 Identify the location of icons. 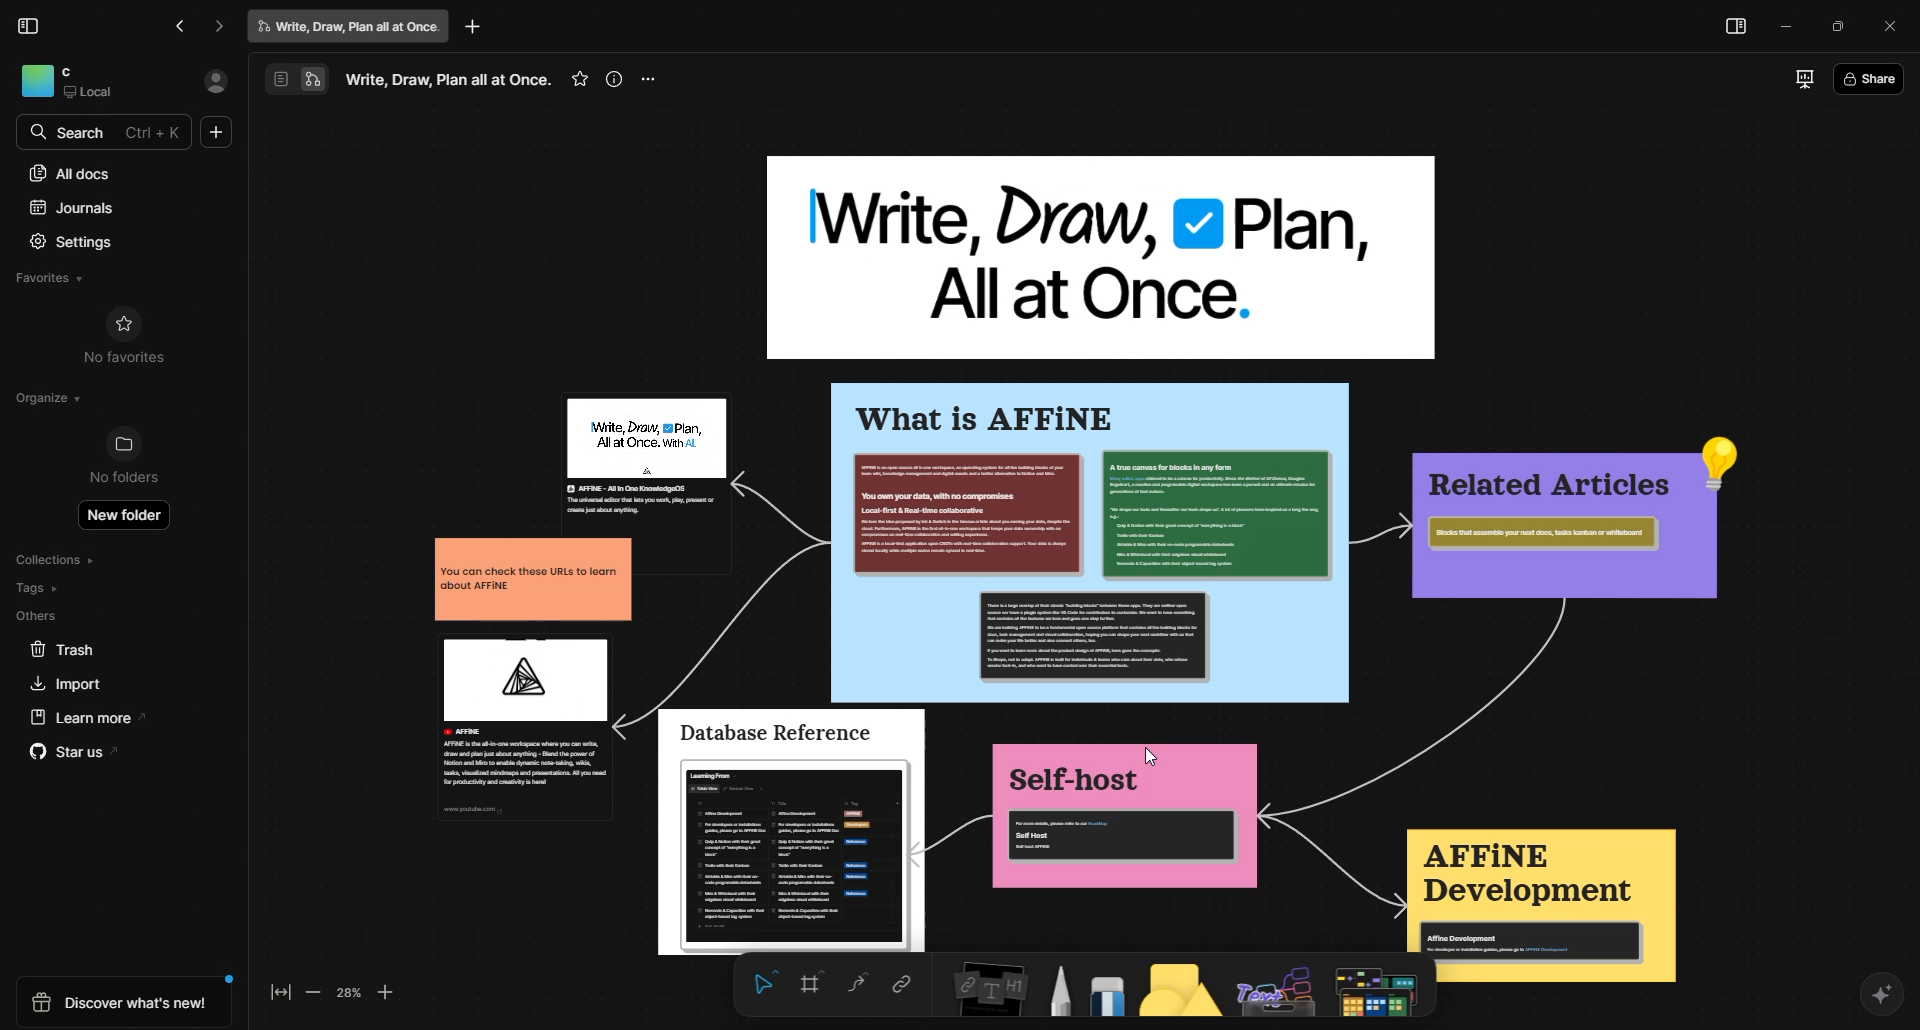
(293, 79).